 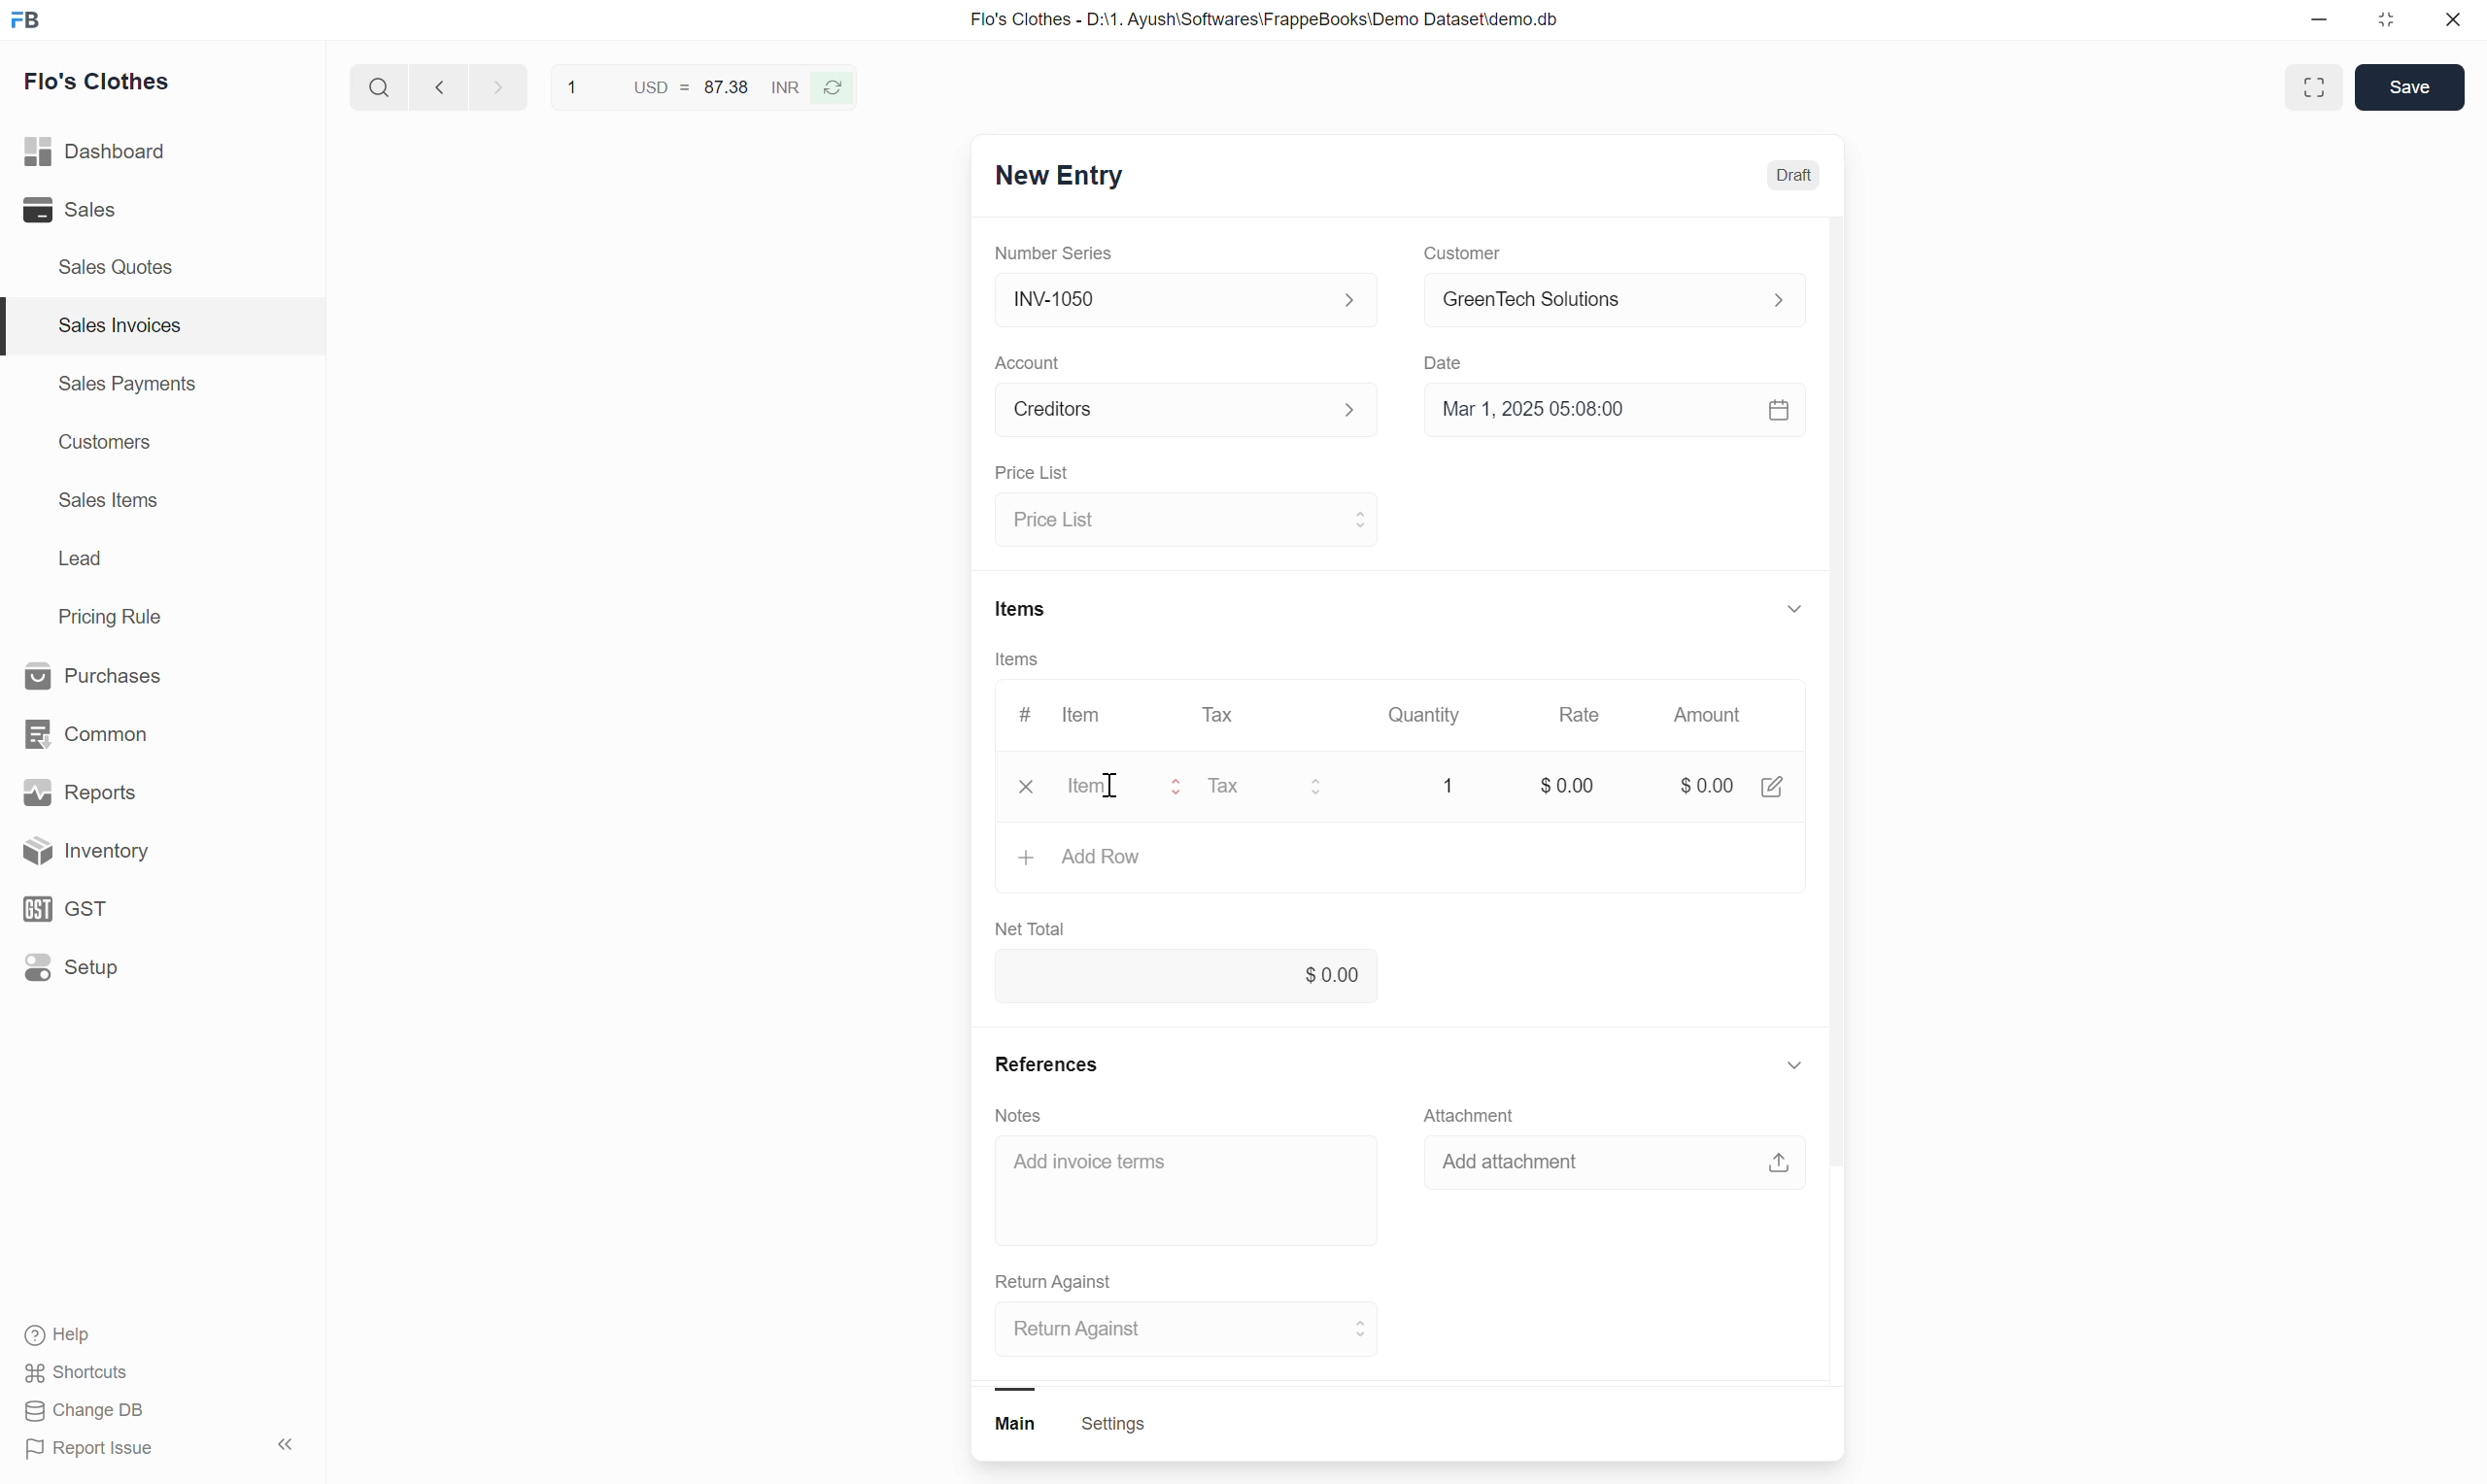 I want to click on minimize , so click(x=2328, y=22).